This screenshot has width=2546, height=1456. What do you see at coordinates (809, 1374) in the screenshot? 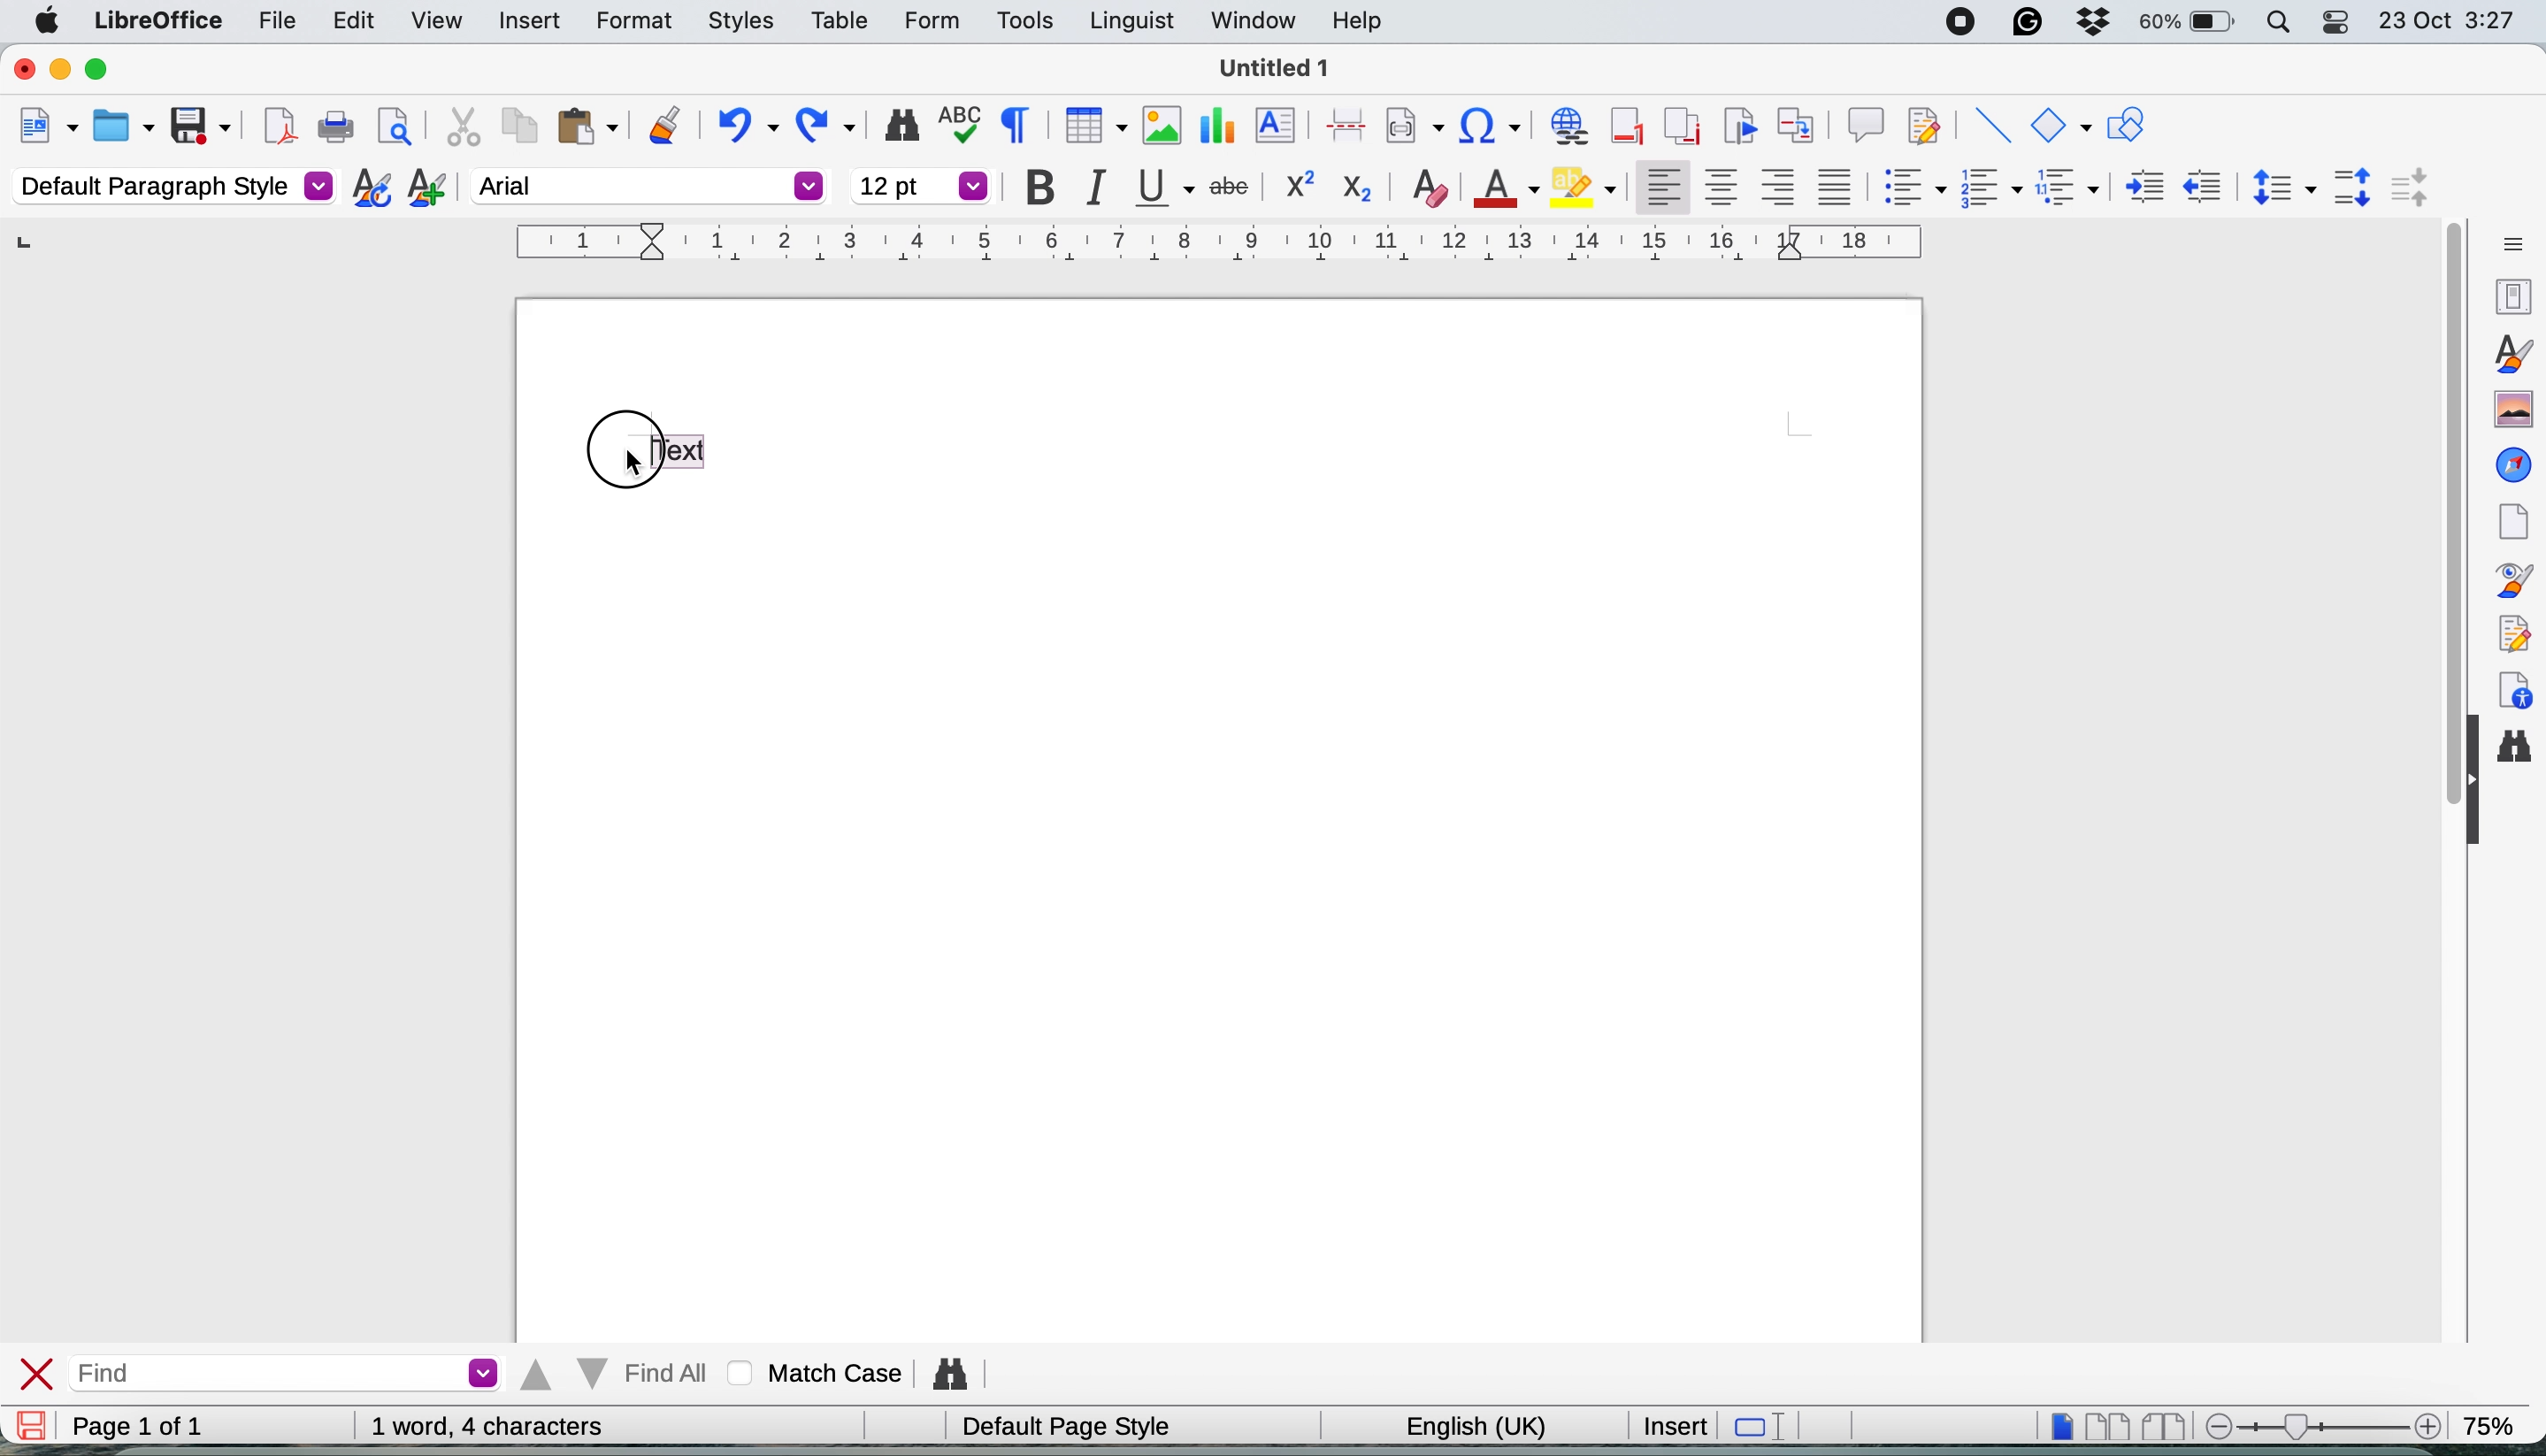
I see `match case` at bounding box center [809, 1374].